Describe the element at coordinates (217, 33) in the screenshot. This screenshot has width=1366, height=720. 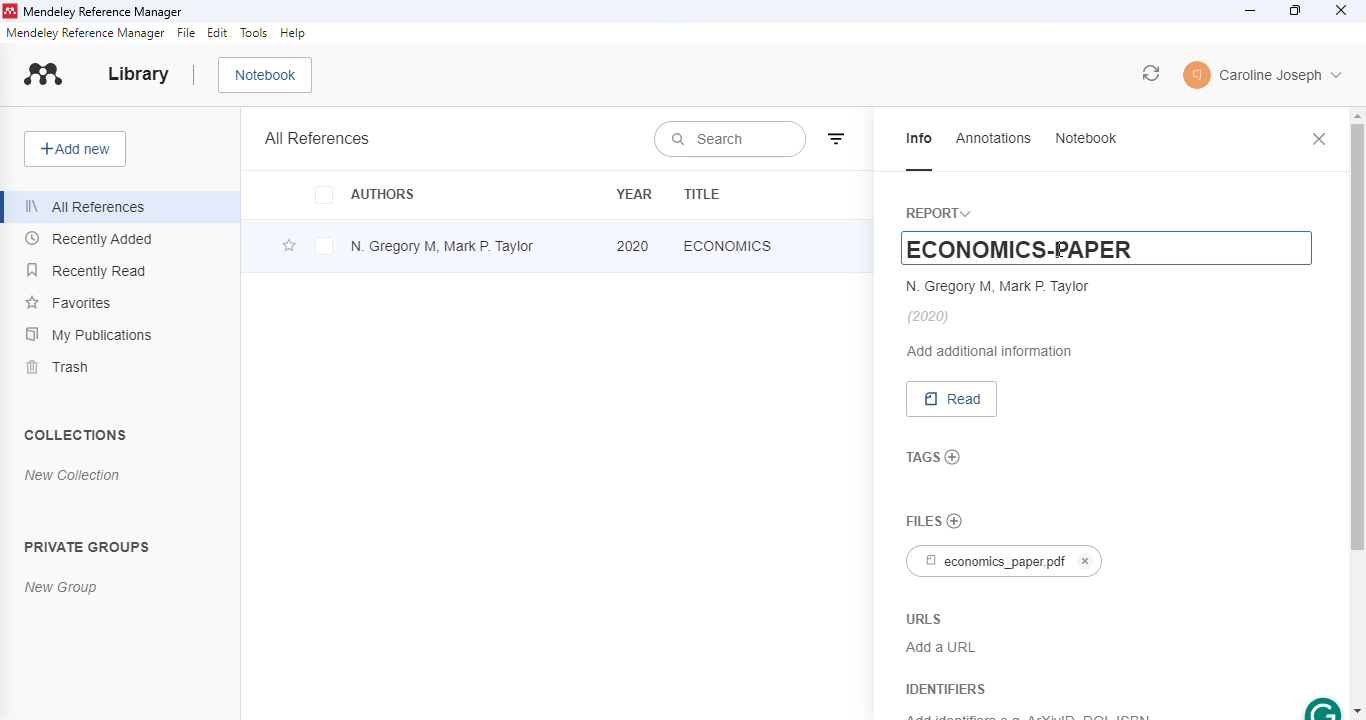
I see `edit` at that location.